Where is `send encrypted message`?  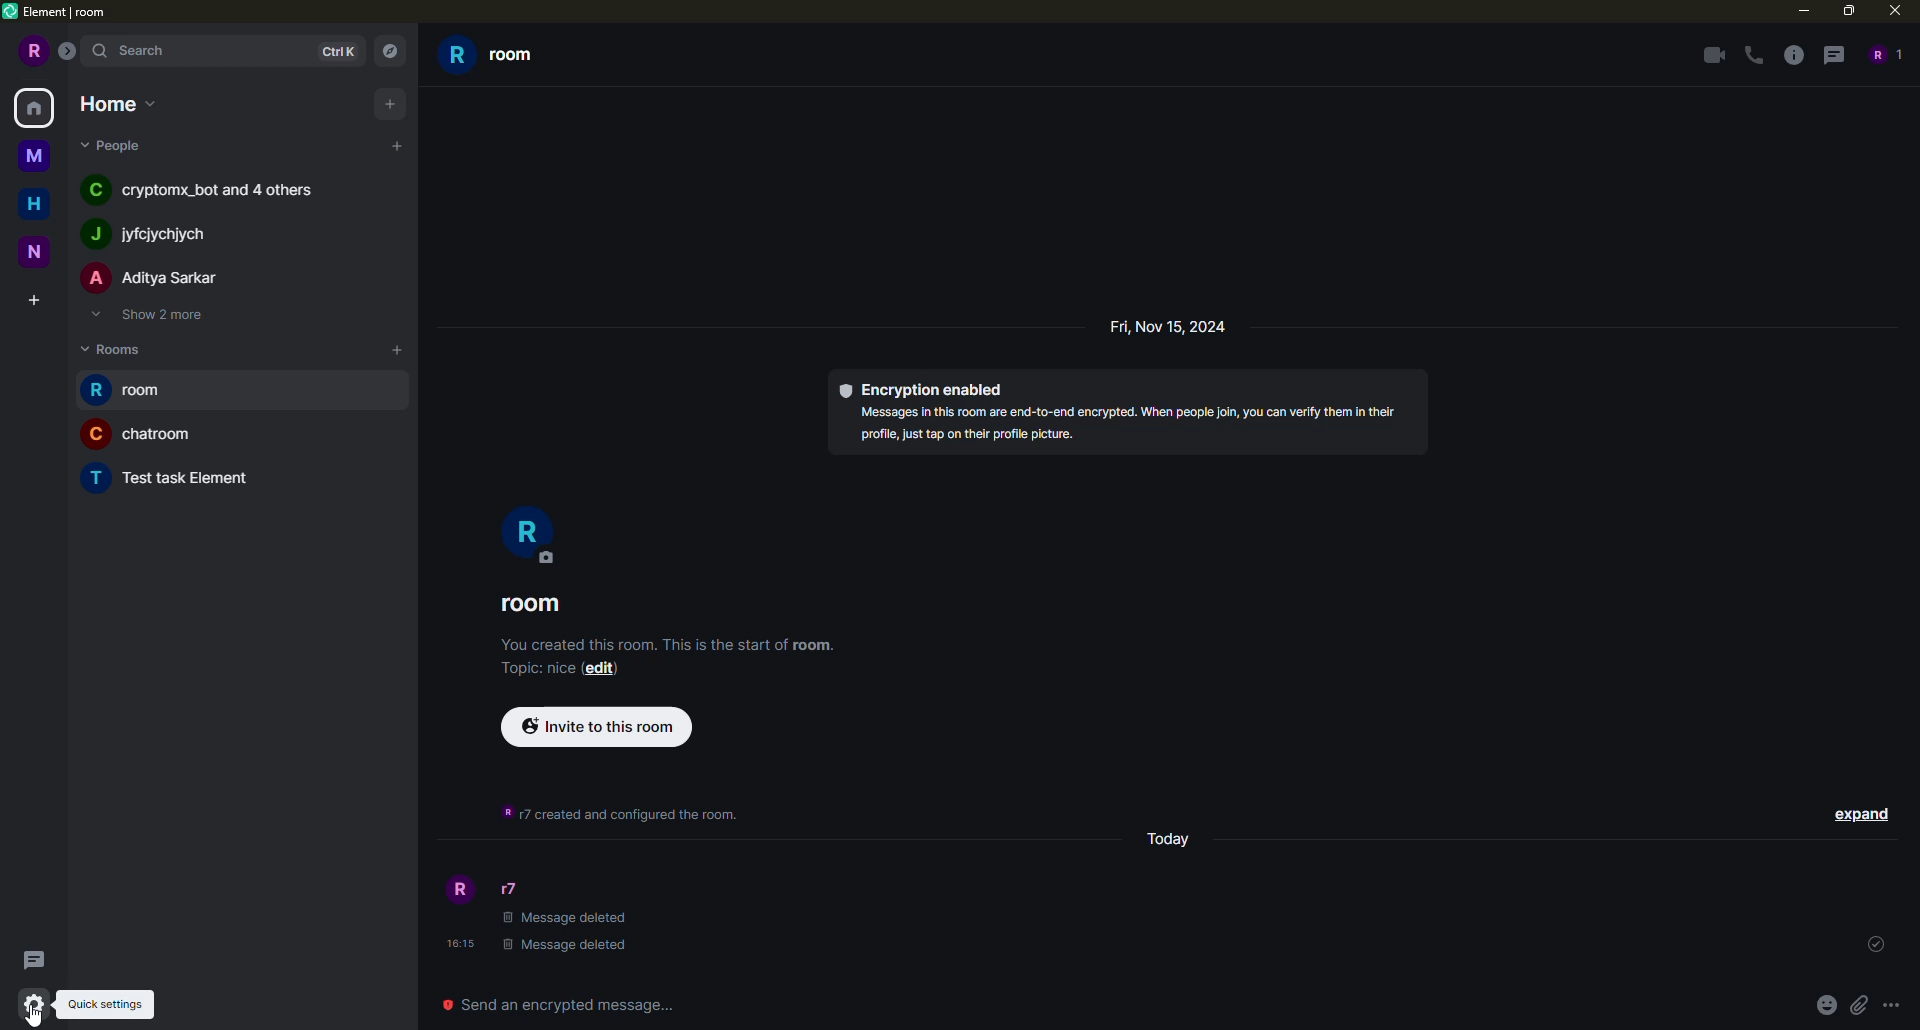 send encrypted message is located at coordinates (554, 1004).